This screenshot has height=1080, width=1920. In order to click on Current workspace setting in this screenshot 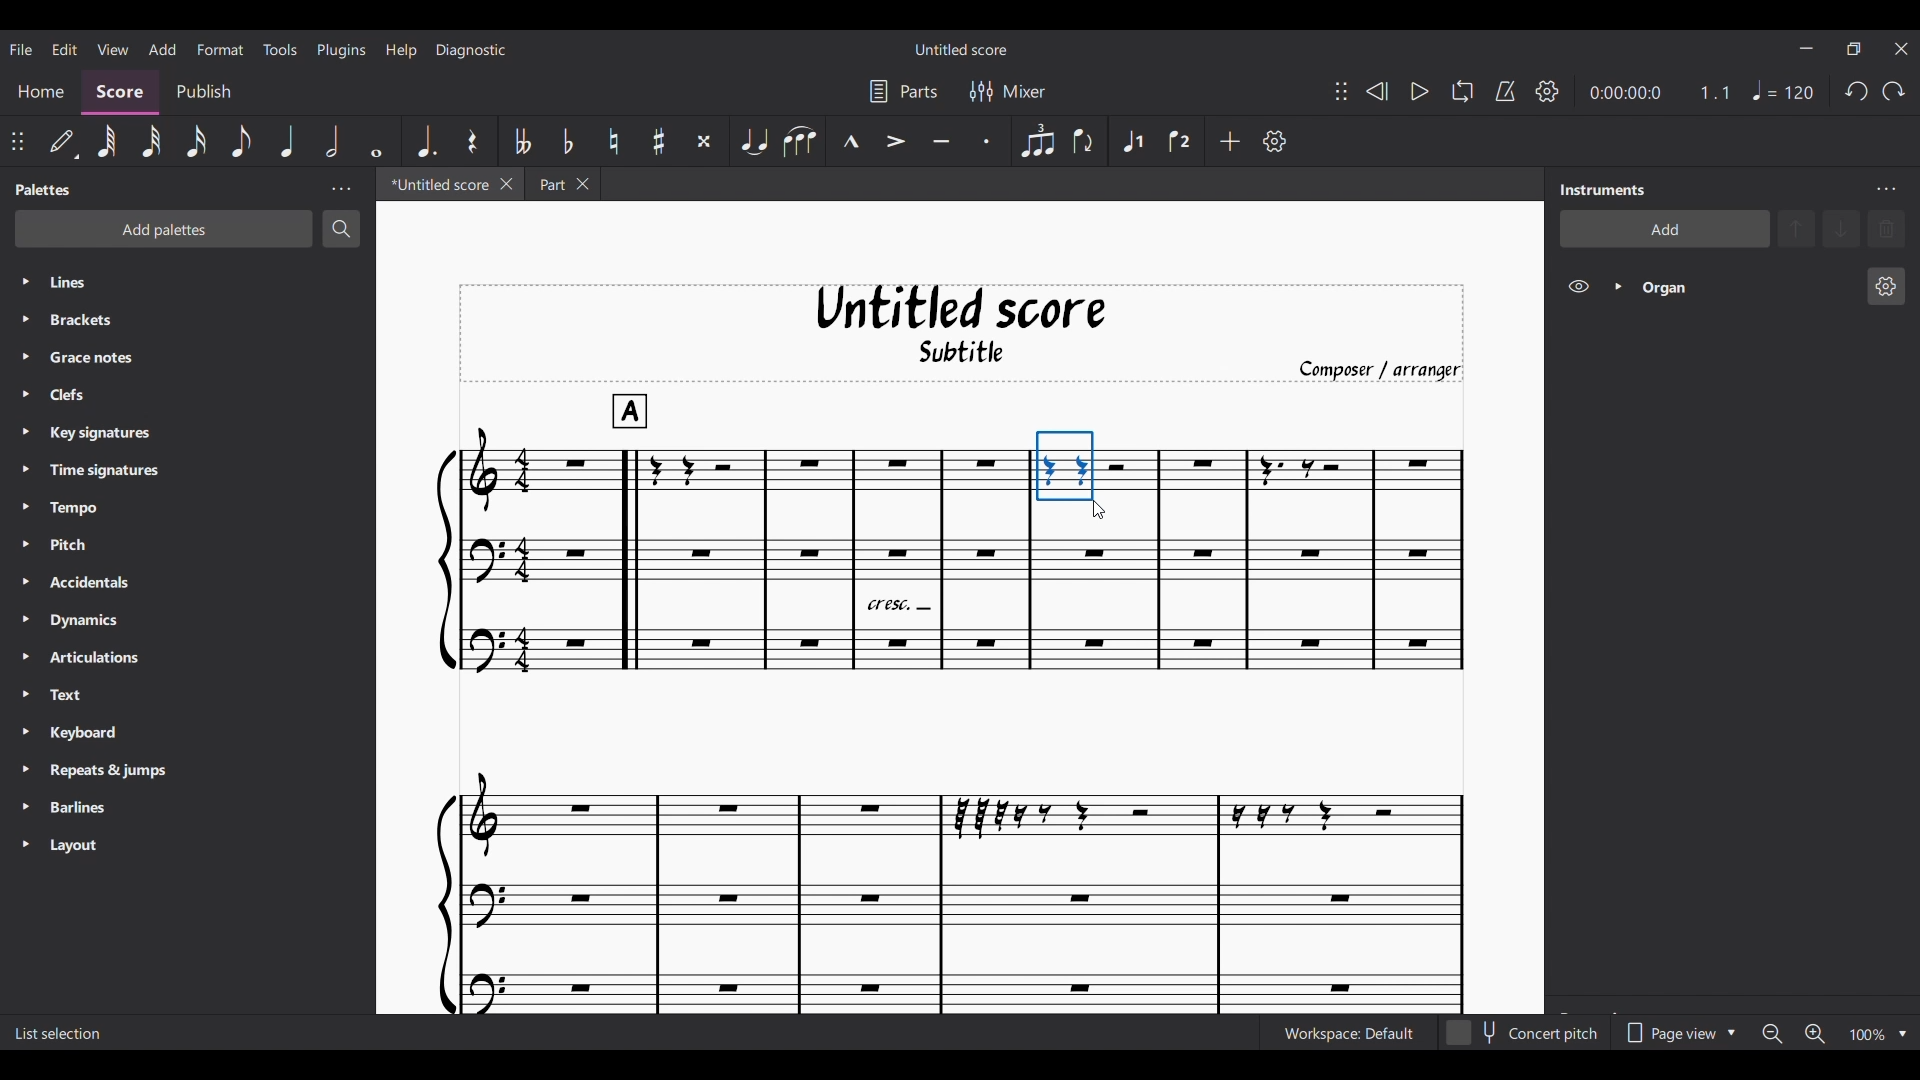, I will do `click(1348, 1034)`.